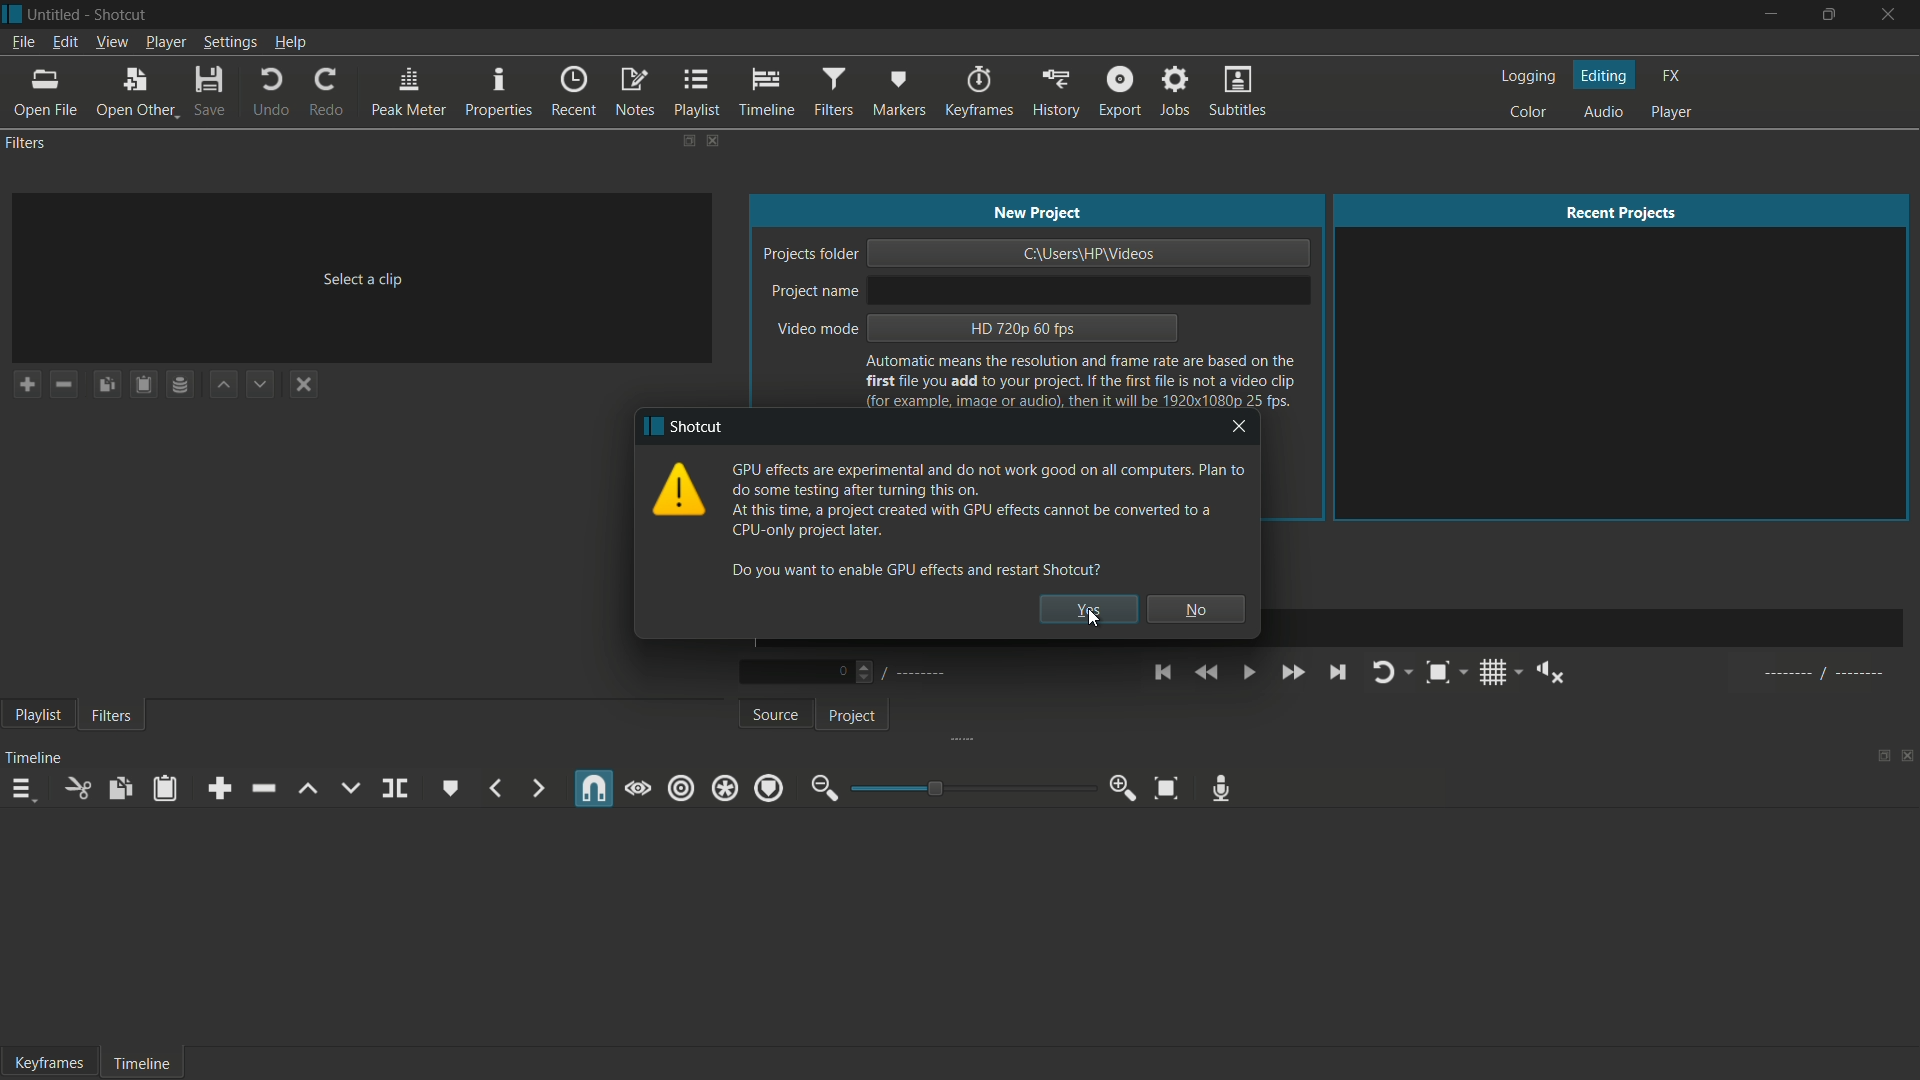 This screenshot has height=1080, width=1920. Describe the element at coordinates (1292, 673) in the screenshot. I see `quickly play forward` at that location.